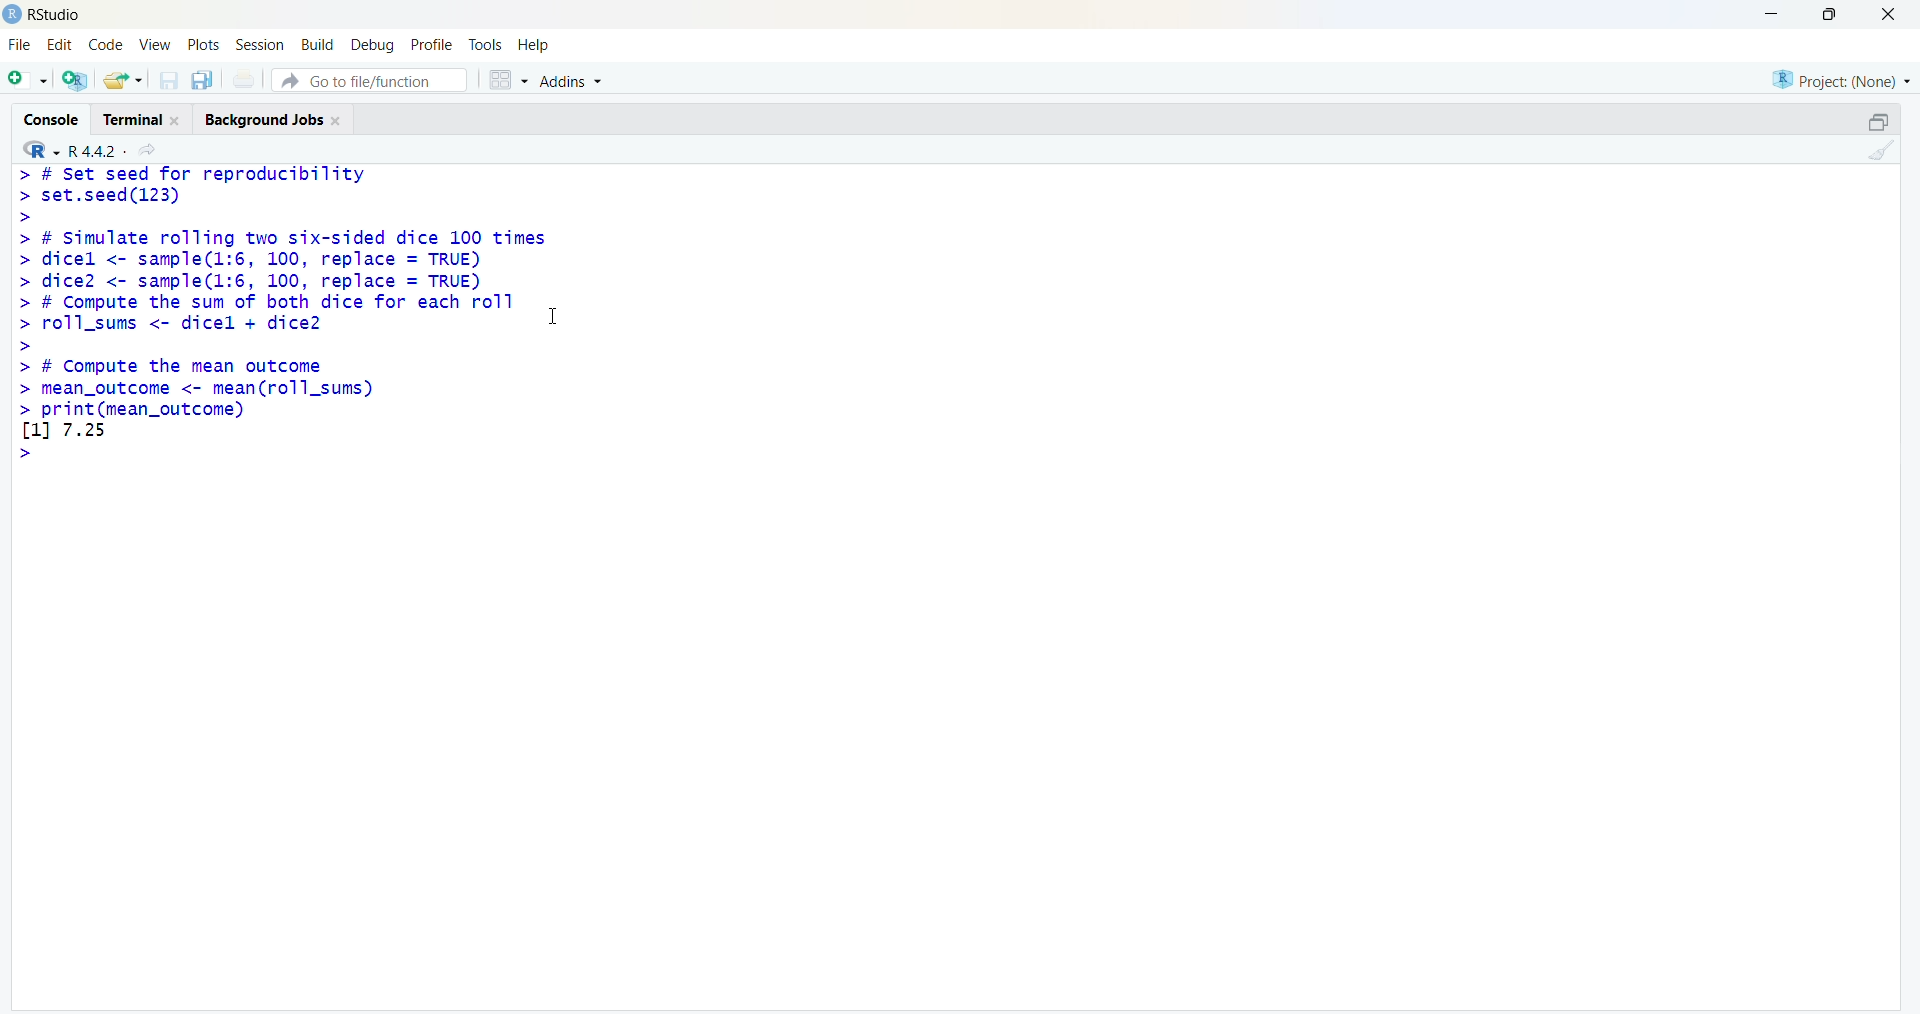  I want to click on tools, so click(486, 46).